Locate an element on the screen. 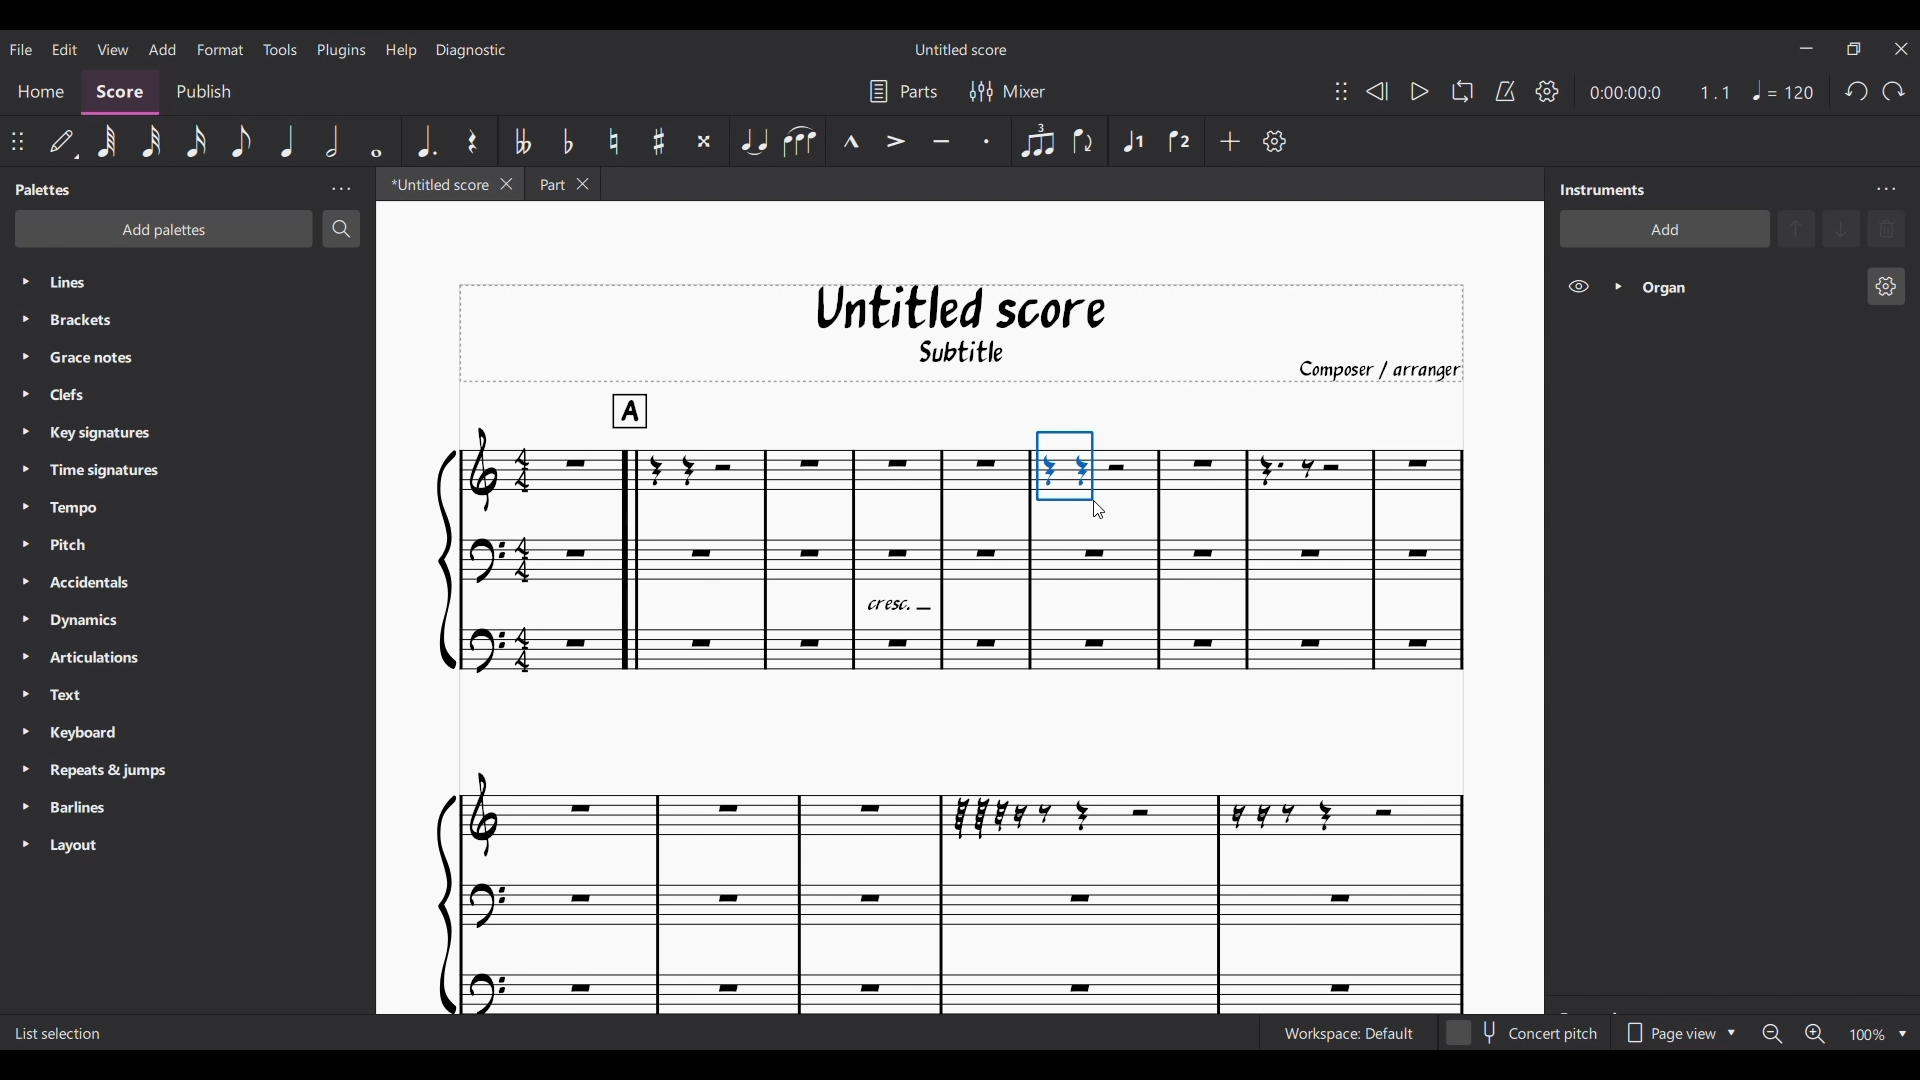 This screenshot has height=1080, width=1920. Panel title is located at coordinates (45, 189).